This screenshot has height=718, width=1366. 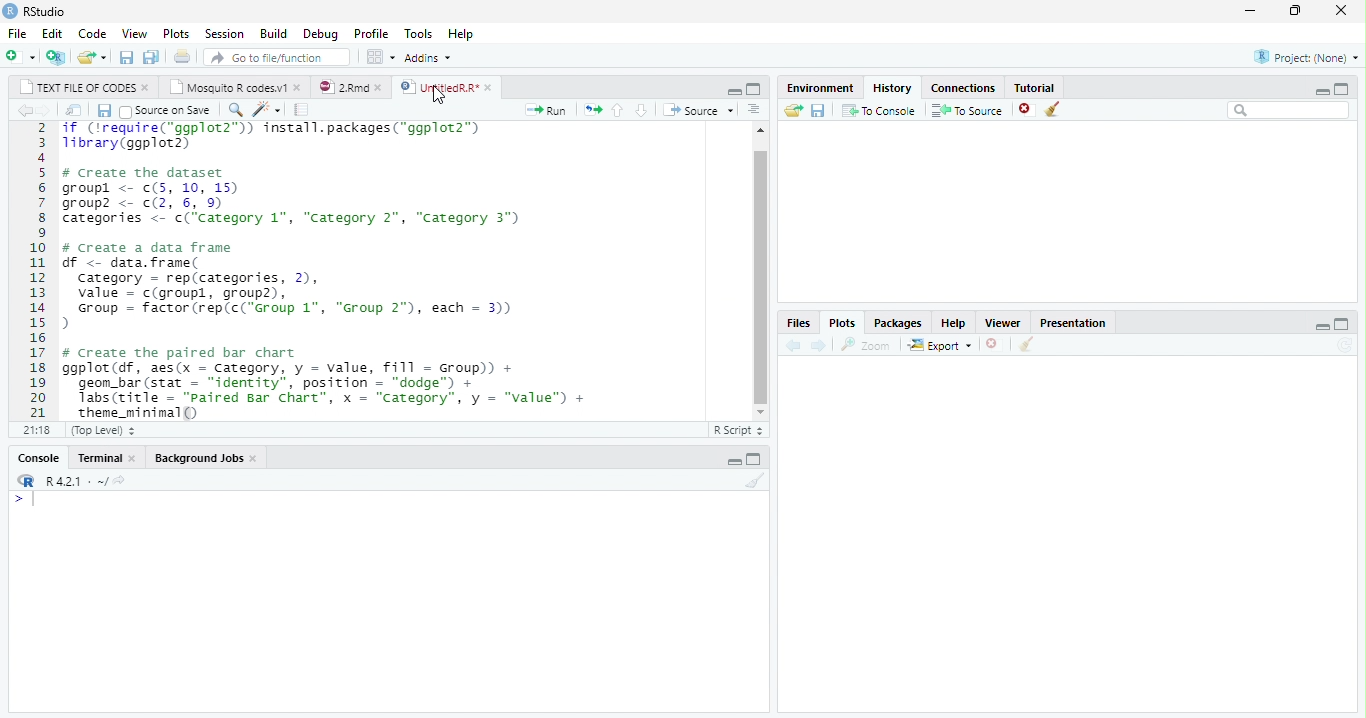 What do you see at coordinates (49, 33) in the screenshot?
I see `edit` at bounding box center [49, 33].